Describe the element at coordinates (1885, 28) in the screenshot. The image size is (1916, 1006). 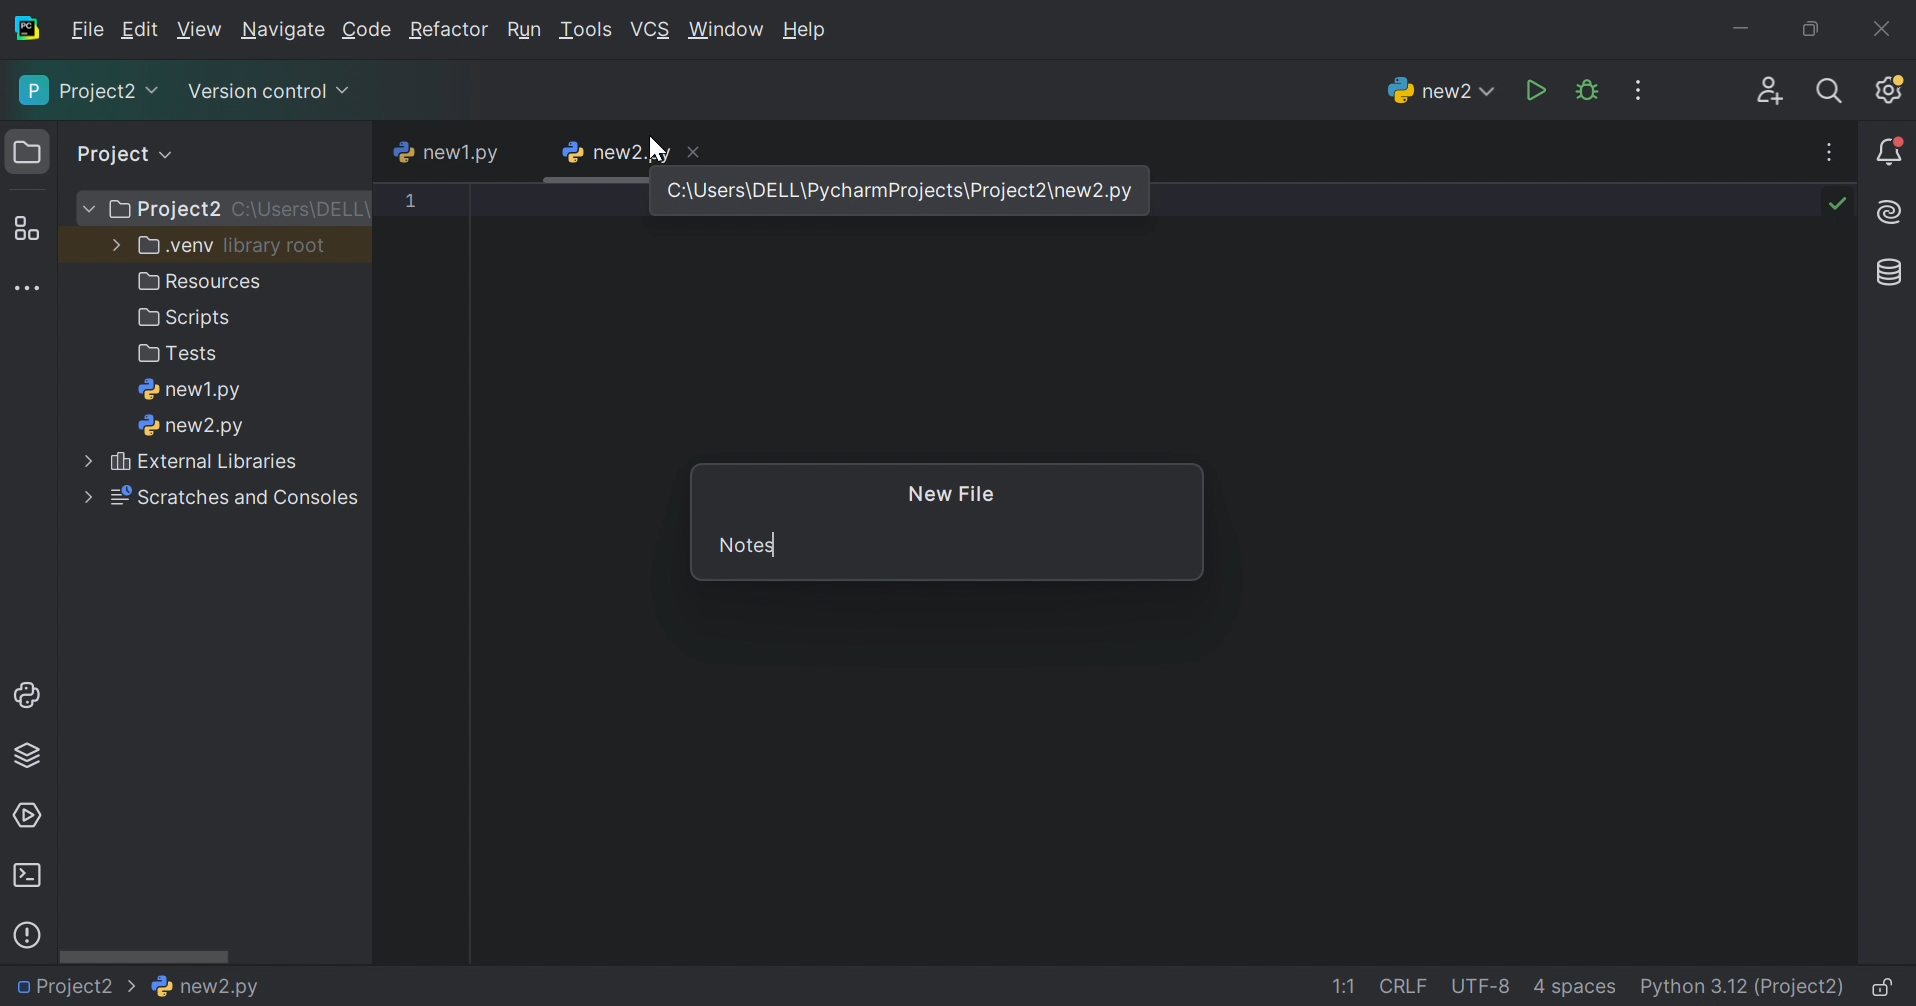
I see `Close` at that location.